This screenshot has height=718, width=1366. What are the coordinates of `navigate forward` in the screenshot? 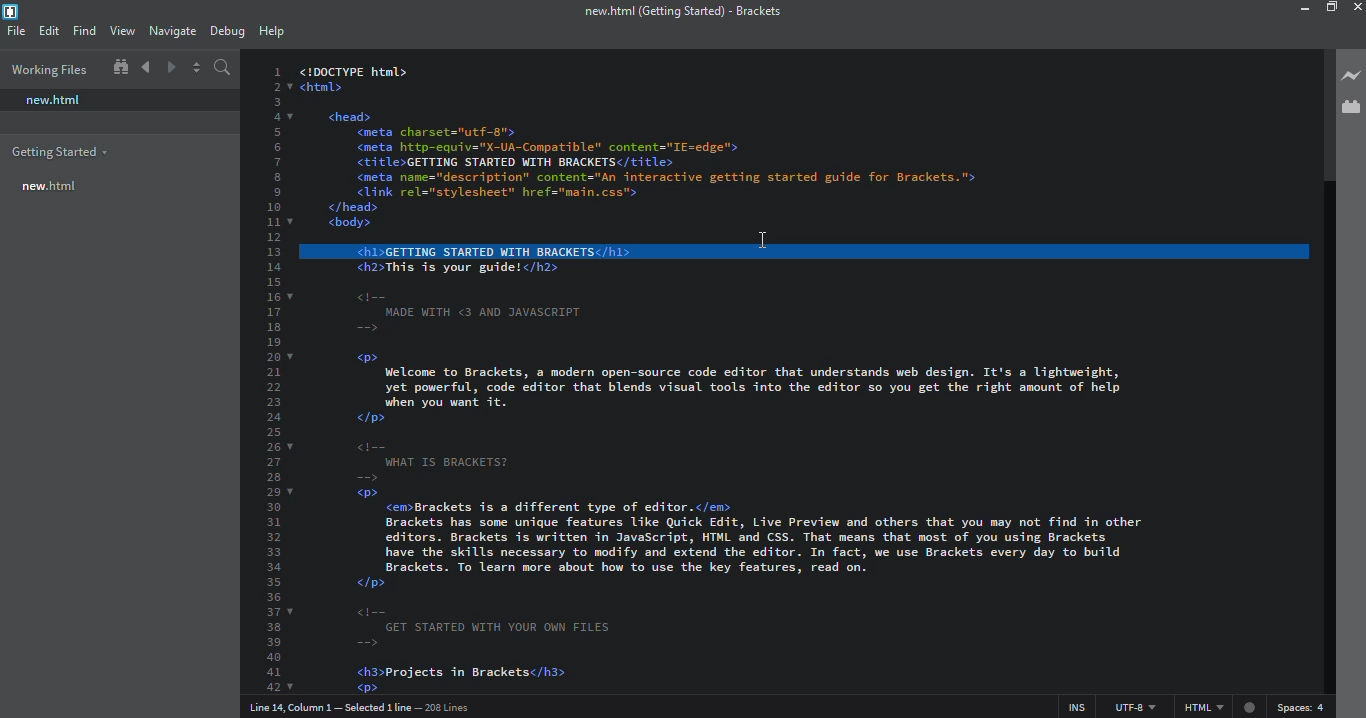 It's located at (172, 67).